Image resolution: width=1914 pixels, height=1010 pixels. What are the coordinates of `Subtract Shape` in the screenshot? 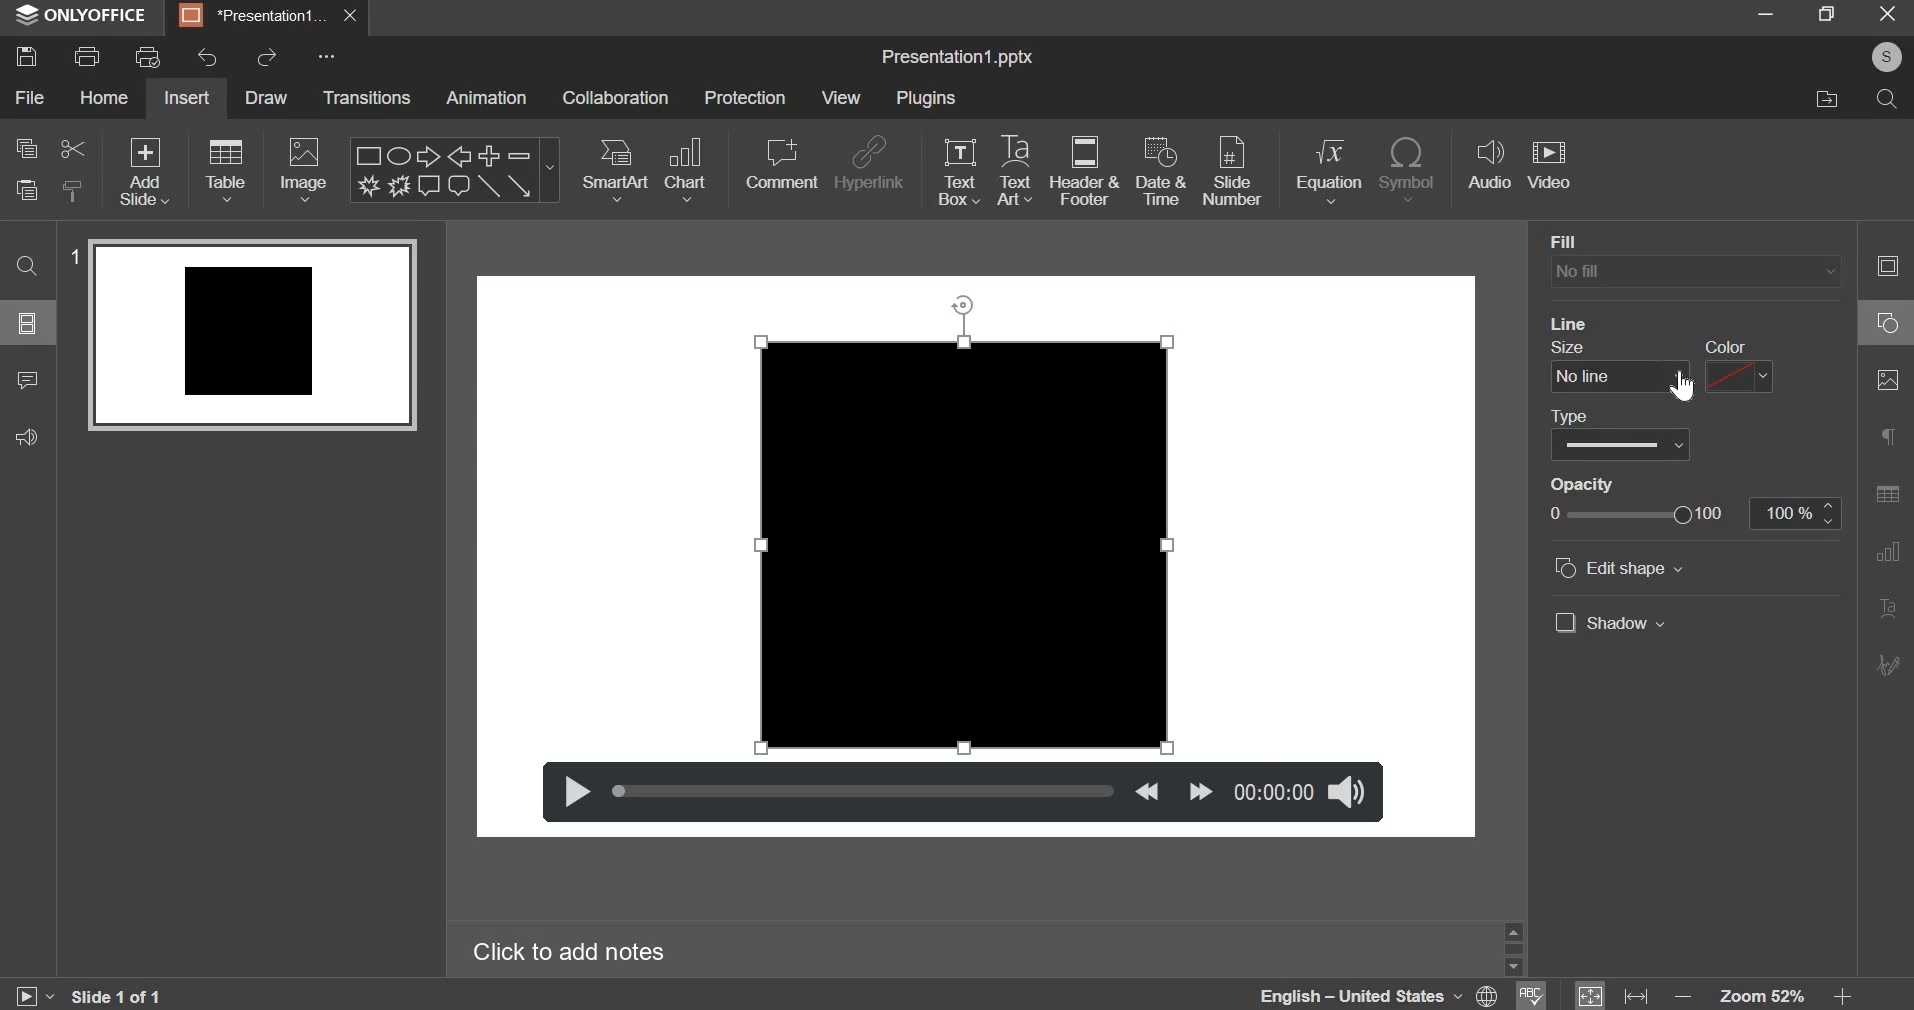 It's located at (519, 157).